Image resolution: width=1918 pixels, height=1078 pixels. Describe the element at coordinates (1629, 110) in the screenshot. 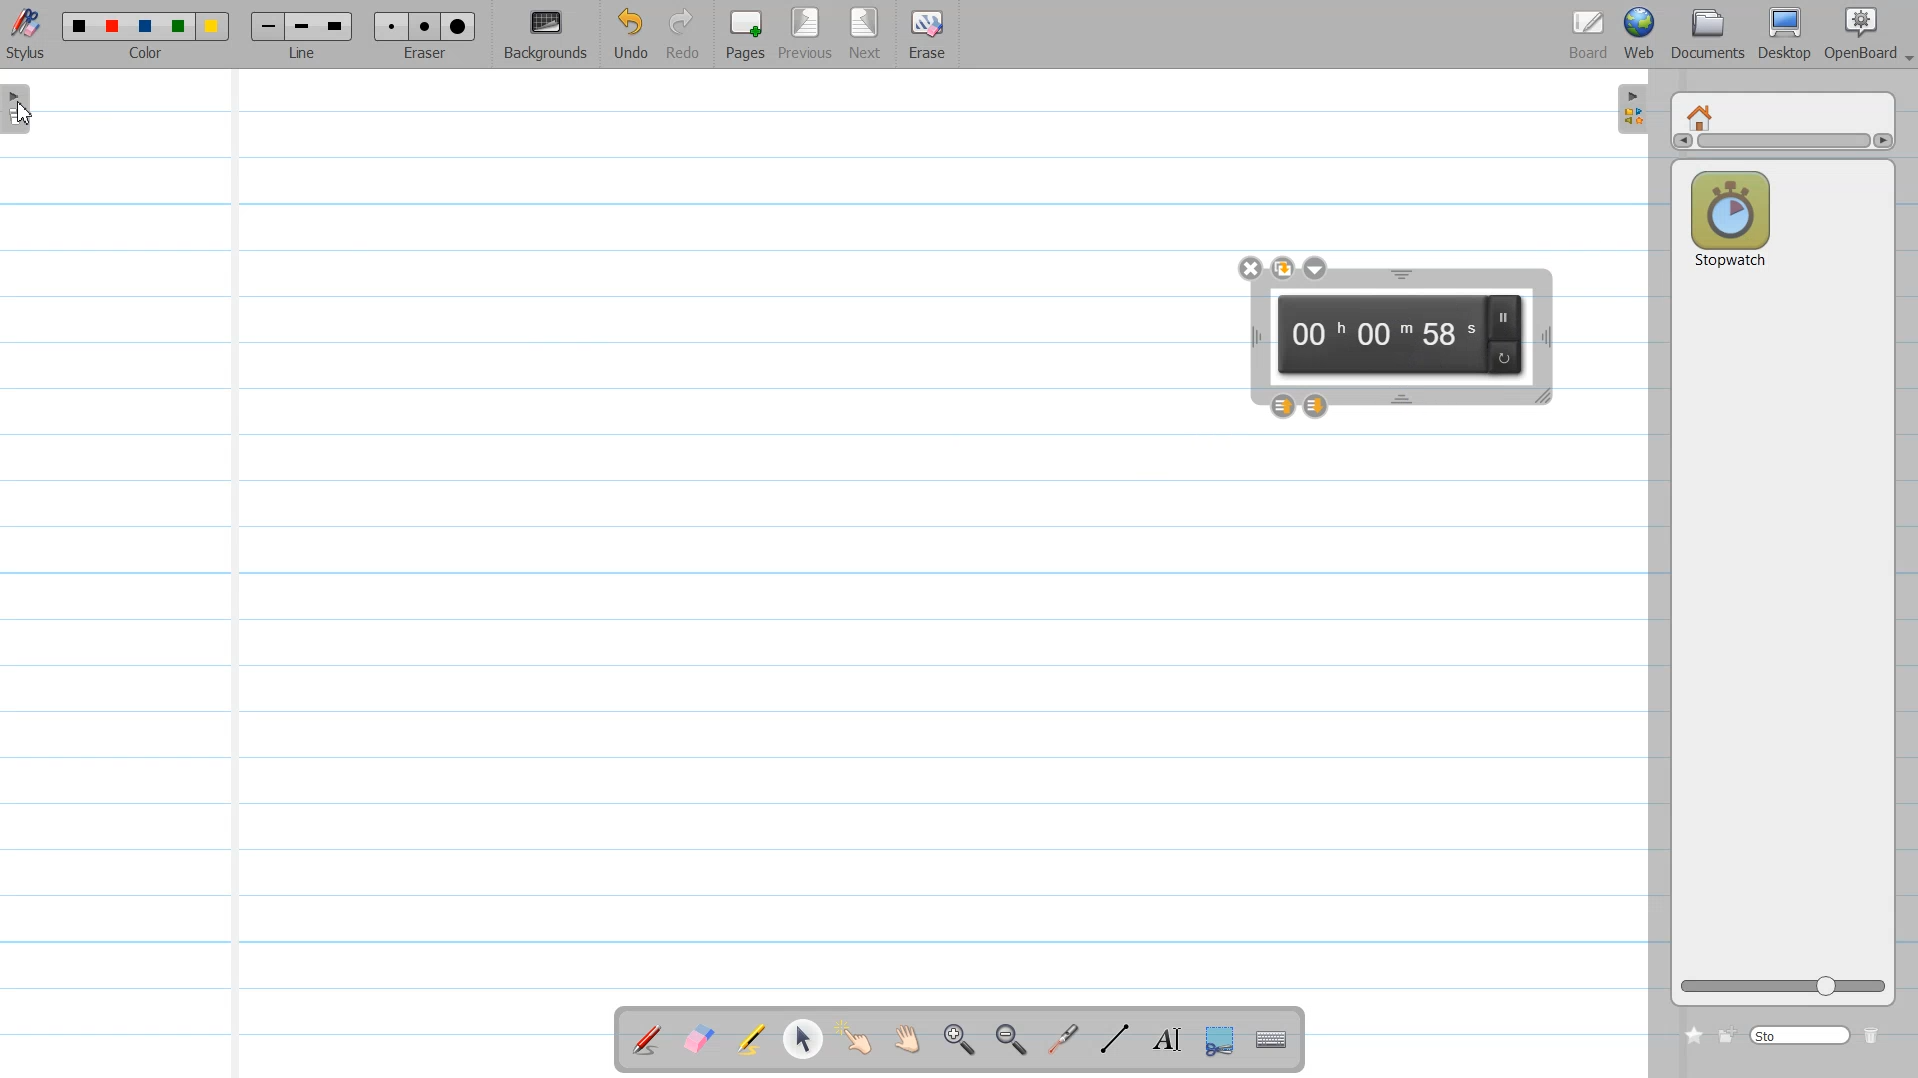

I see `Sidebar` at that location.